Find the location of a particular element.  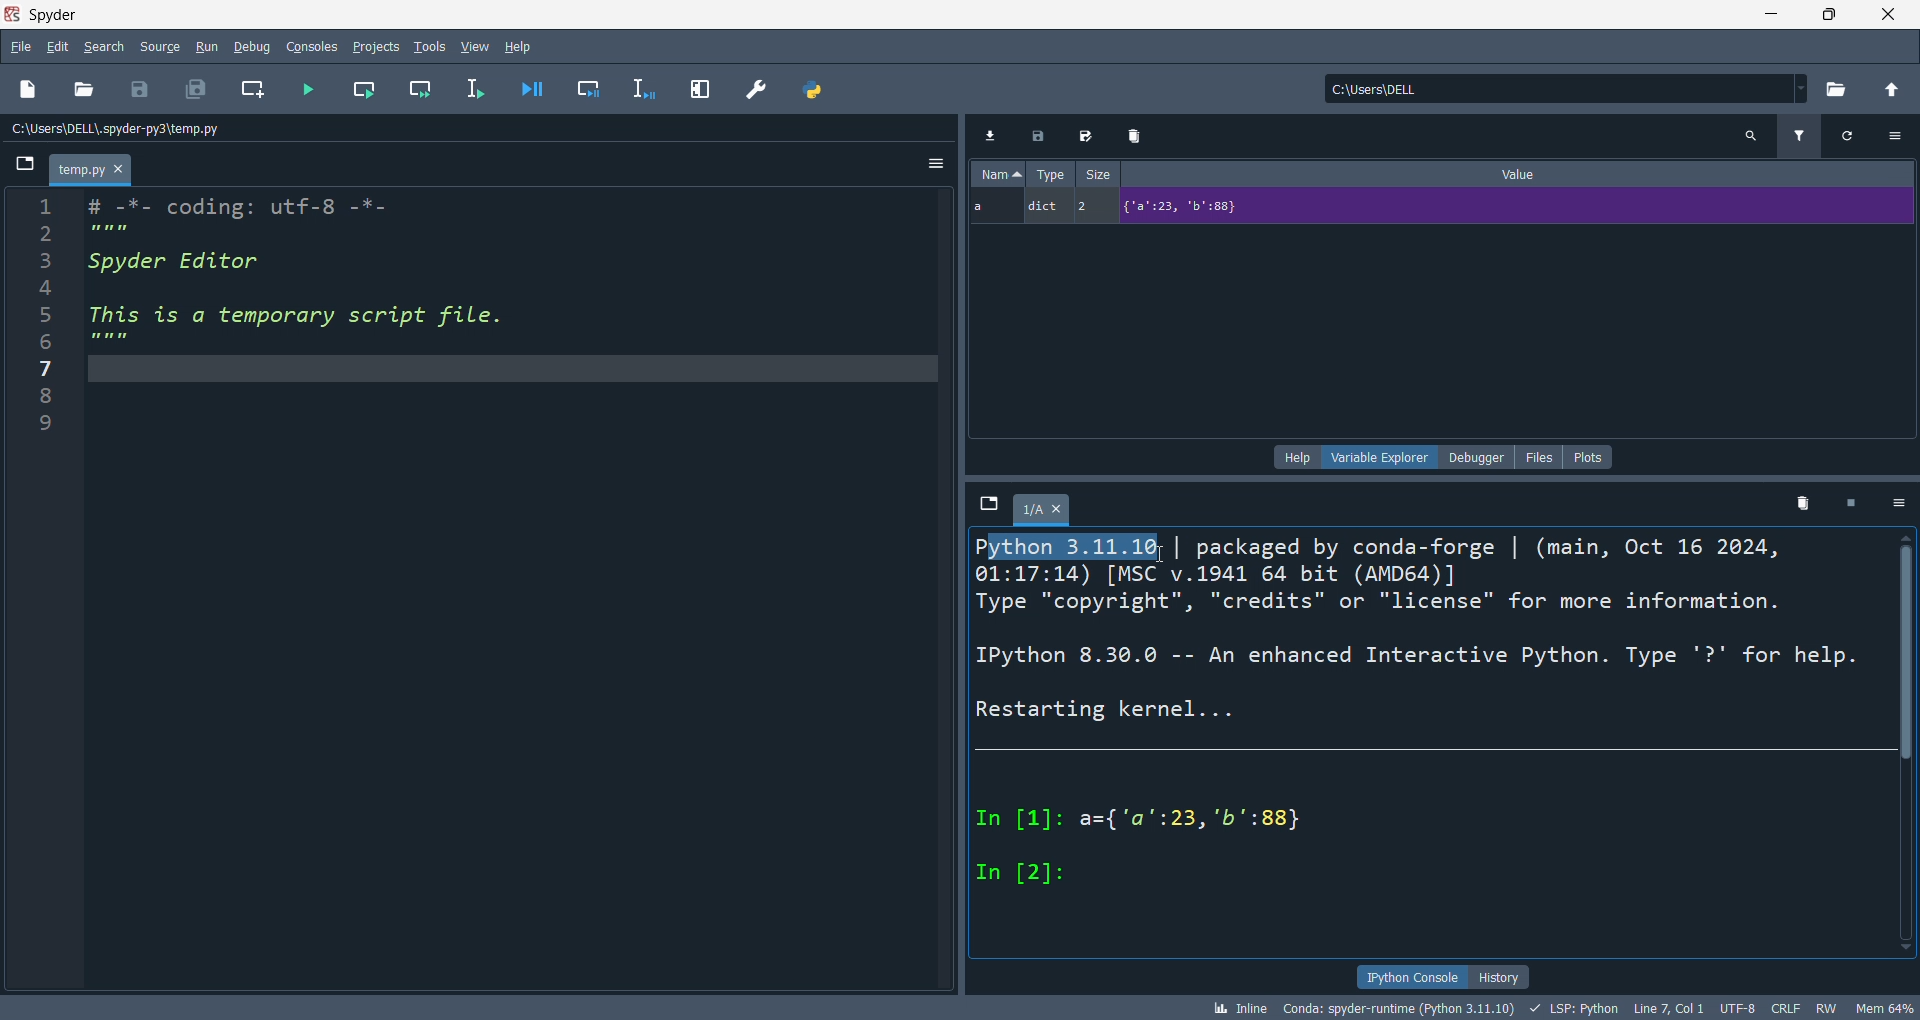

search is located at coordinates (1754, 136).